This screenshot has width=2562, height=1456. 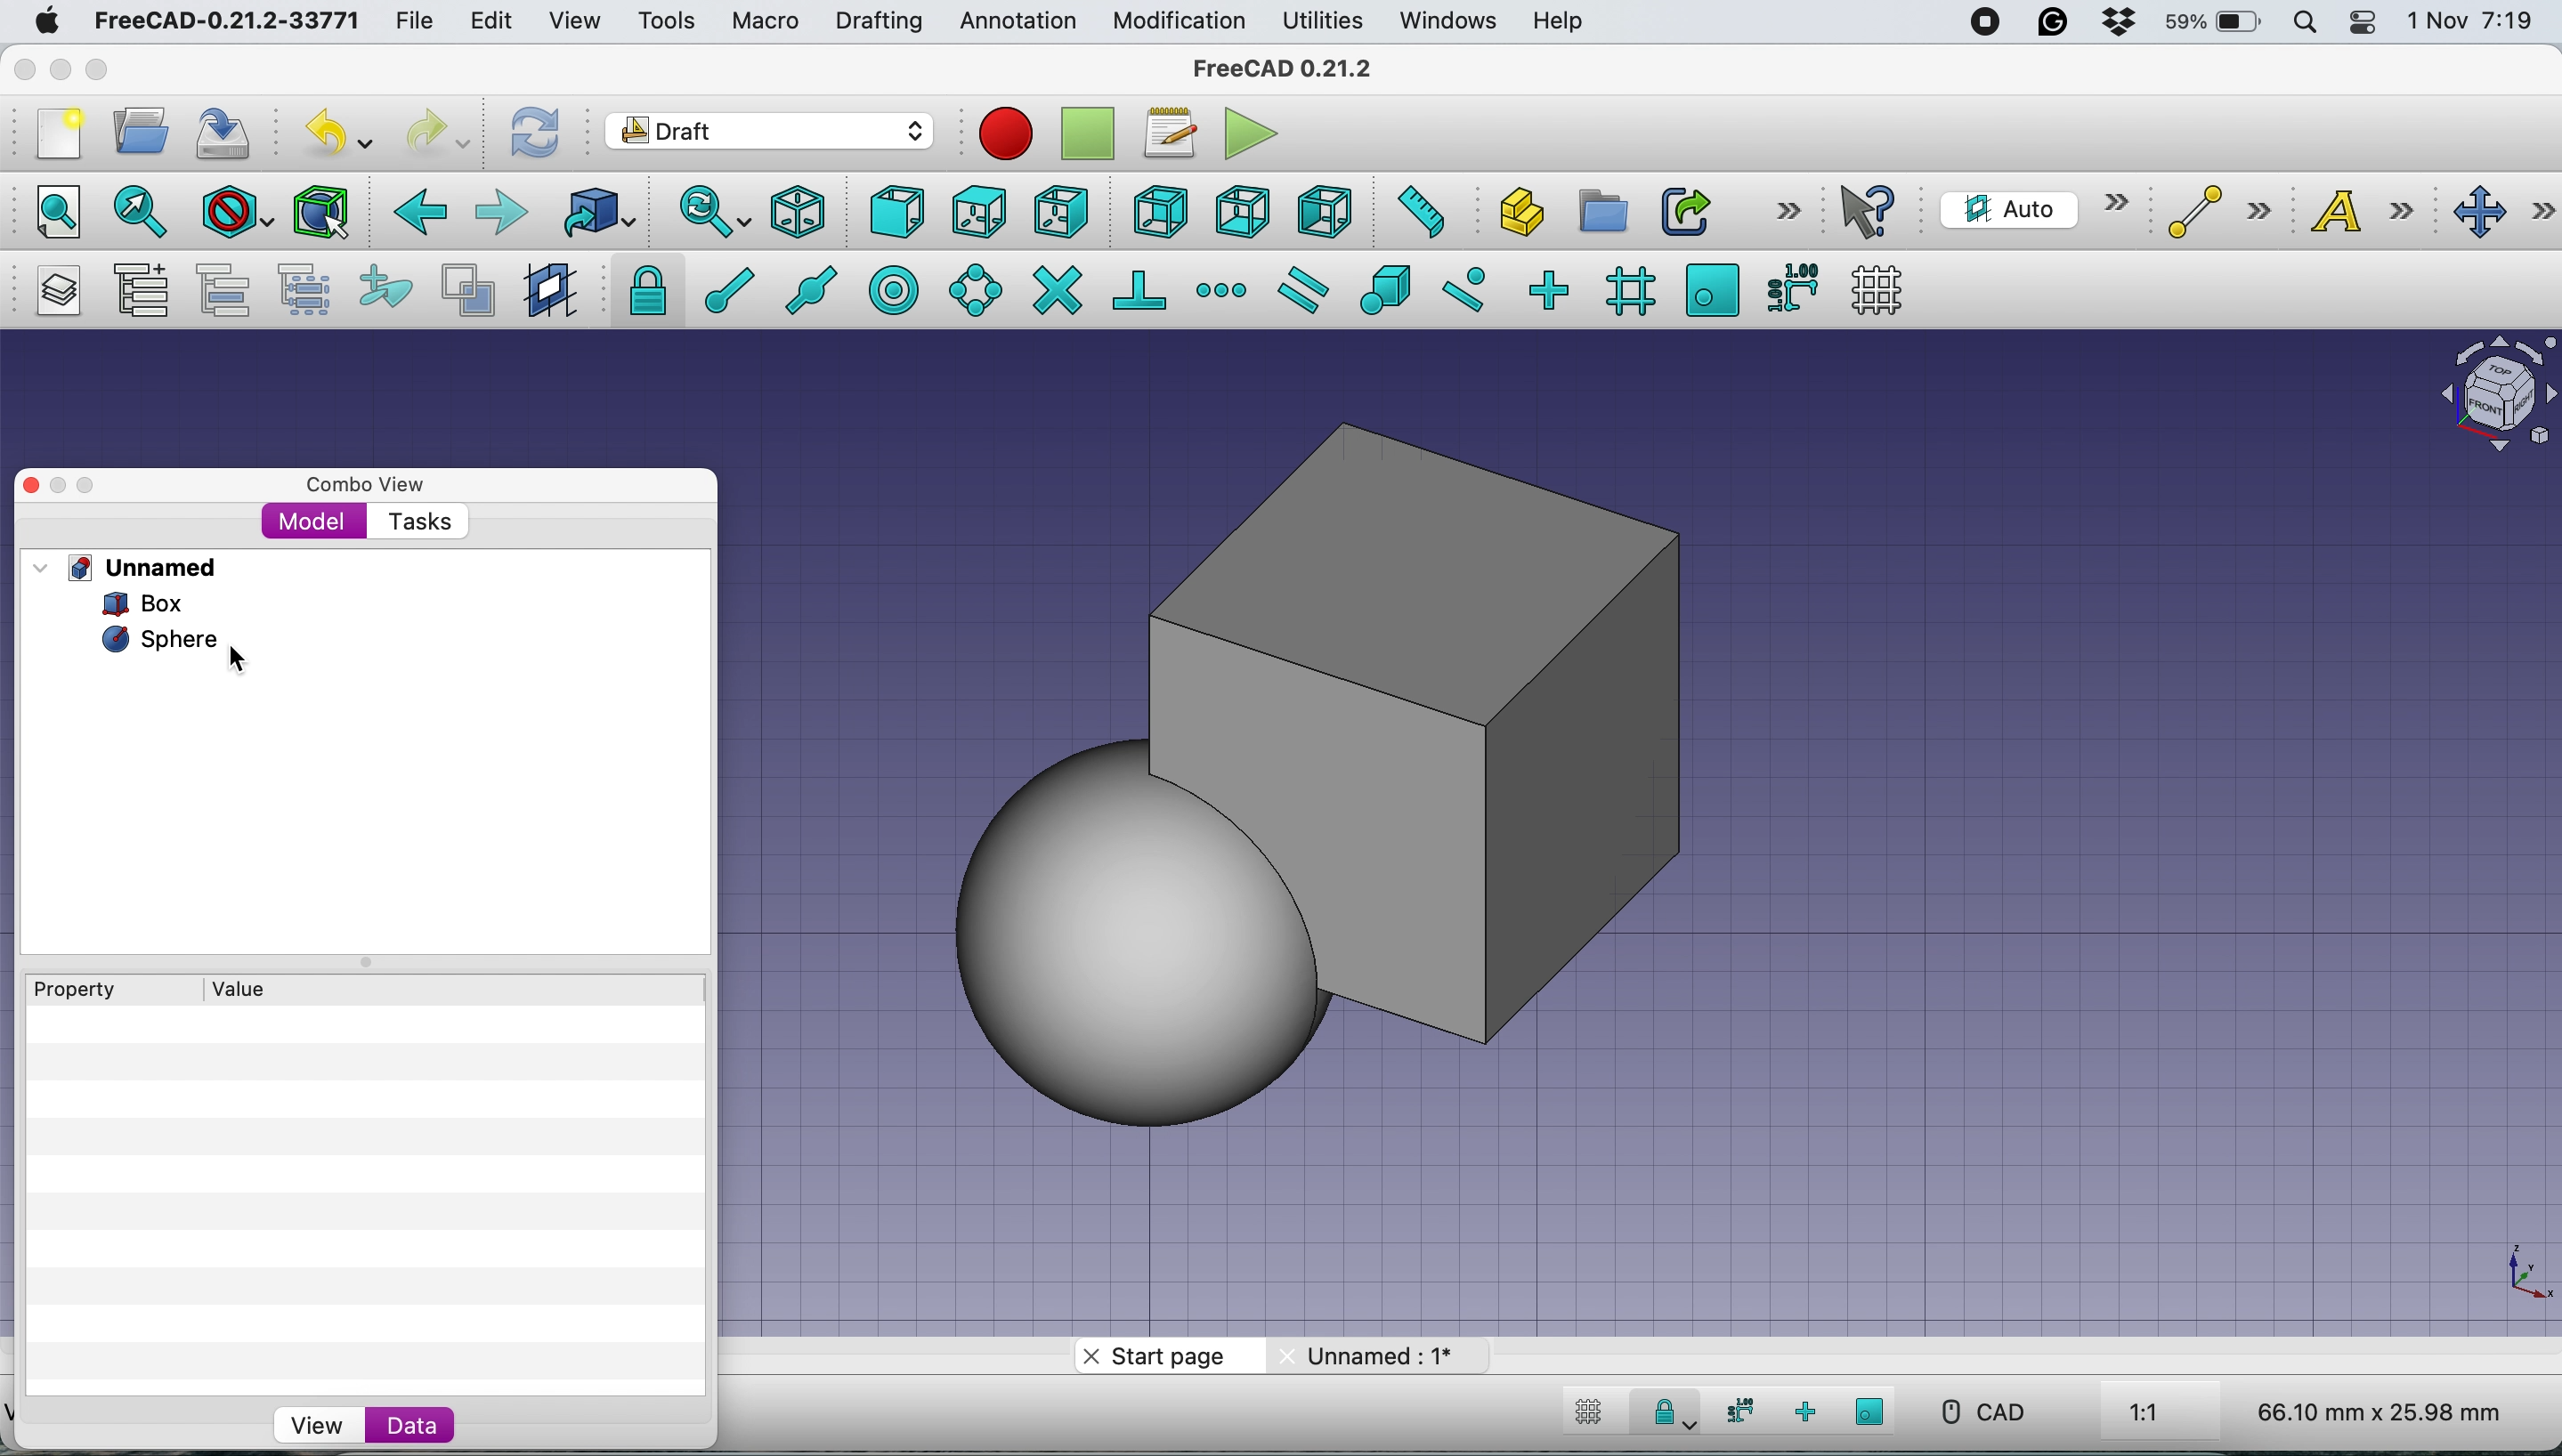 What do you see at coordinates (1712, 288) in the screenshot?
I see `snap working plane` at bounding box center [1712, 288].